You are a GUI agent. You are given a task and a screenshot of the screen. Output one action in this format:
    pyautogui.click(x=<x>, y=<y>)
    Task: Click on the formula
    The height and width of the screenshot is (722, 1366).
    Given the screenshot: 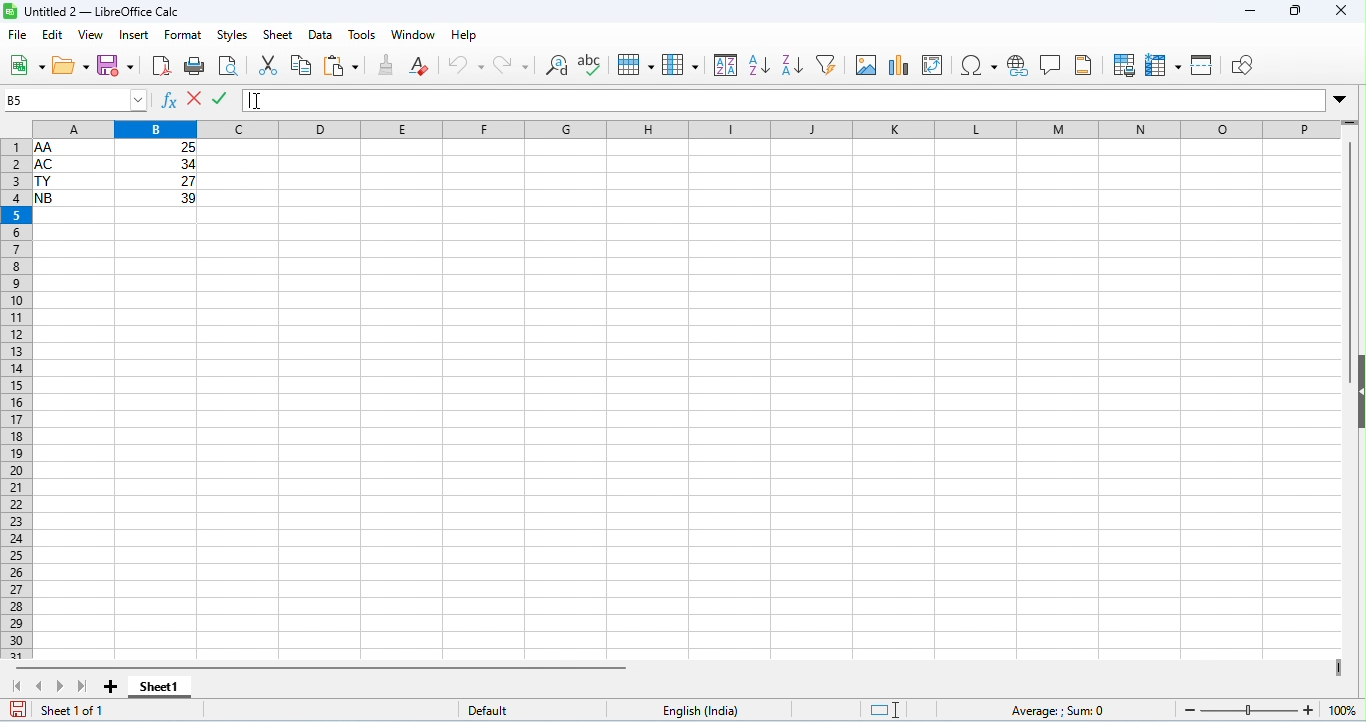 What is the action you would take?
    pyautogui.click(x=1061, y=710)
    